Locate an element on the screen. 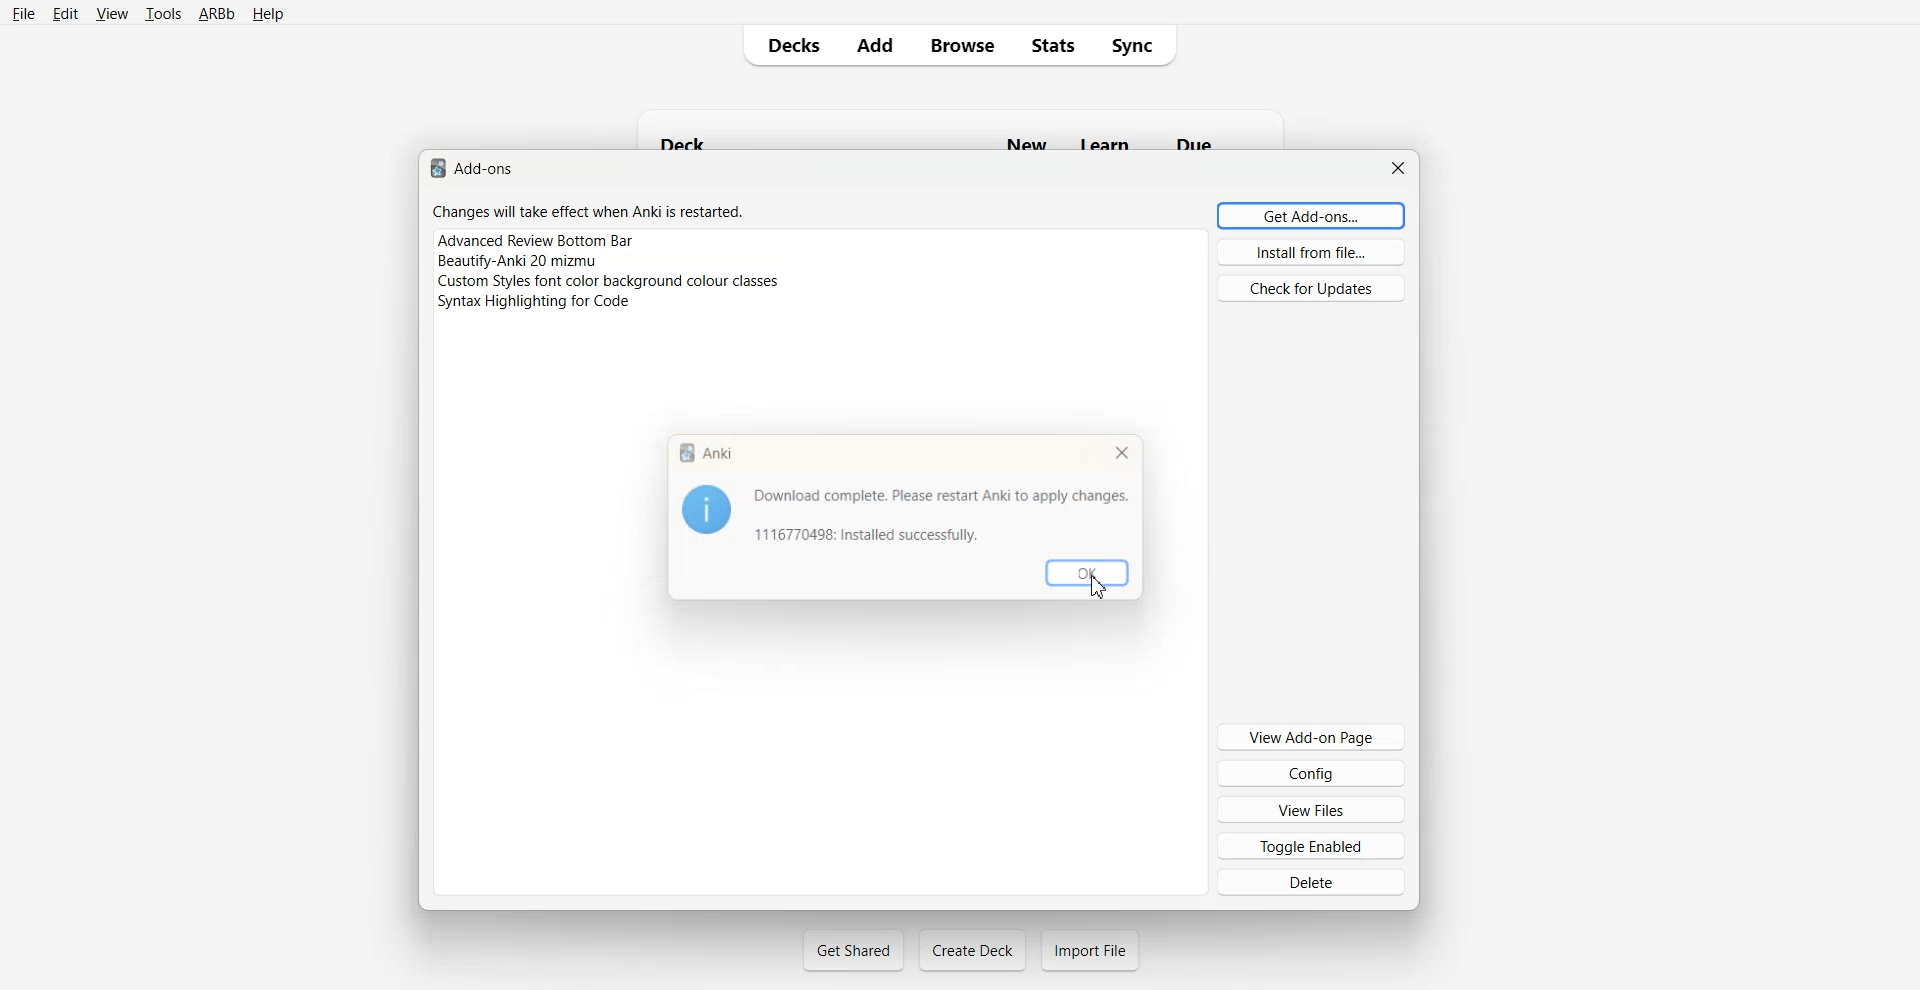 This screenshot has width=1920, height=990. Import File is located at coordinates (1090, 949).